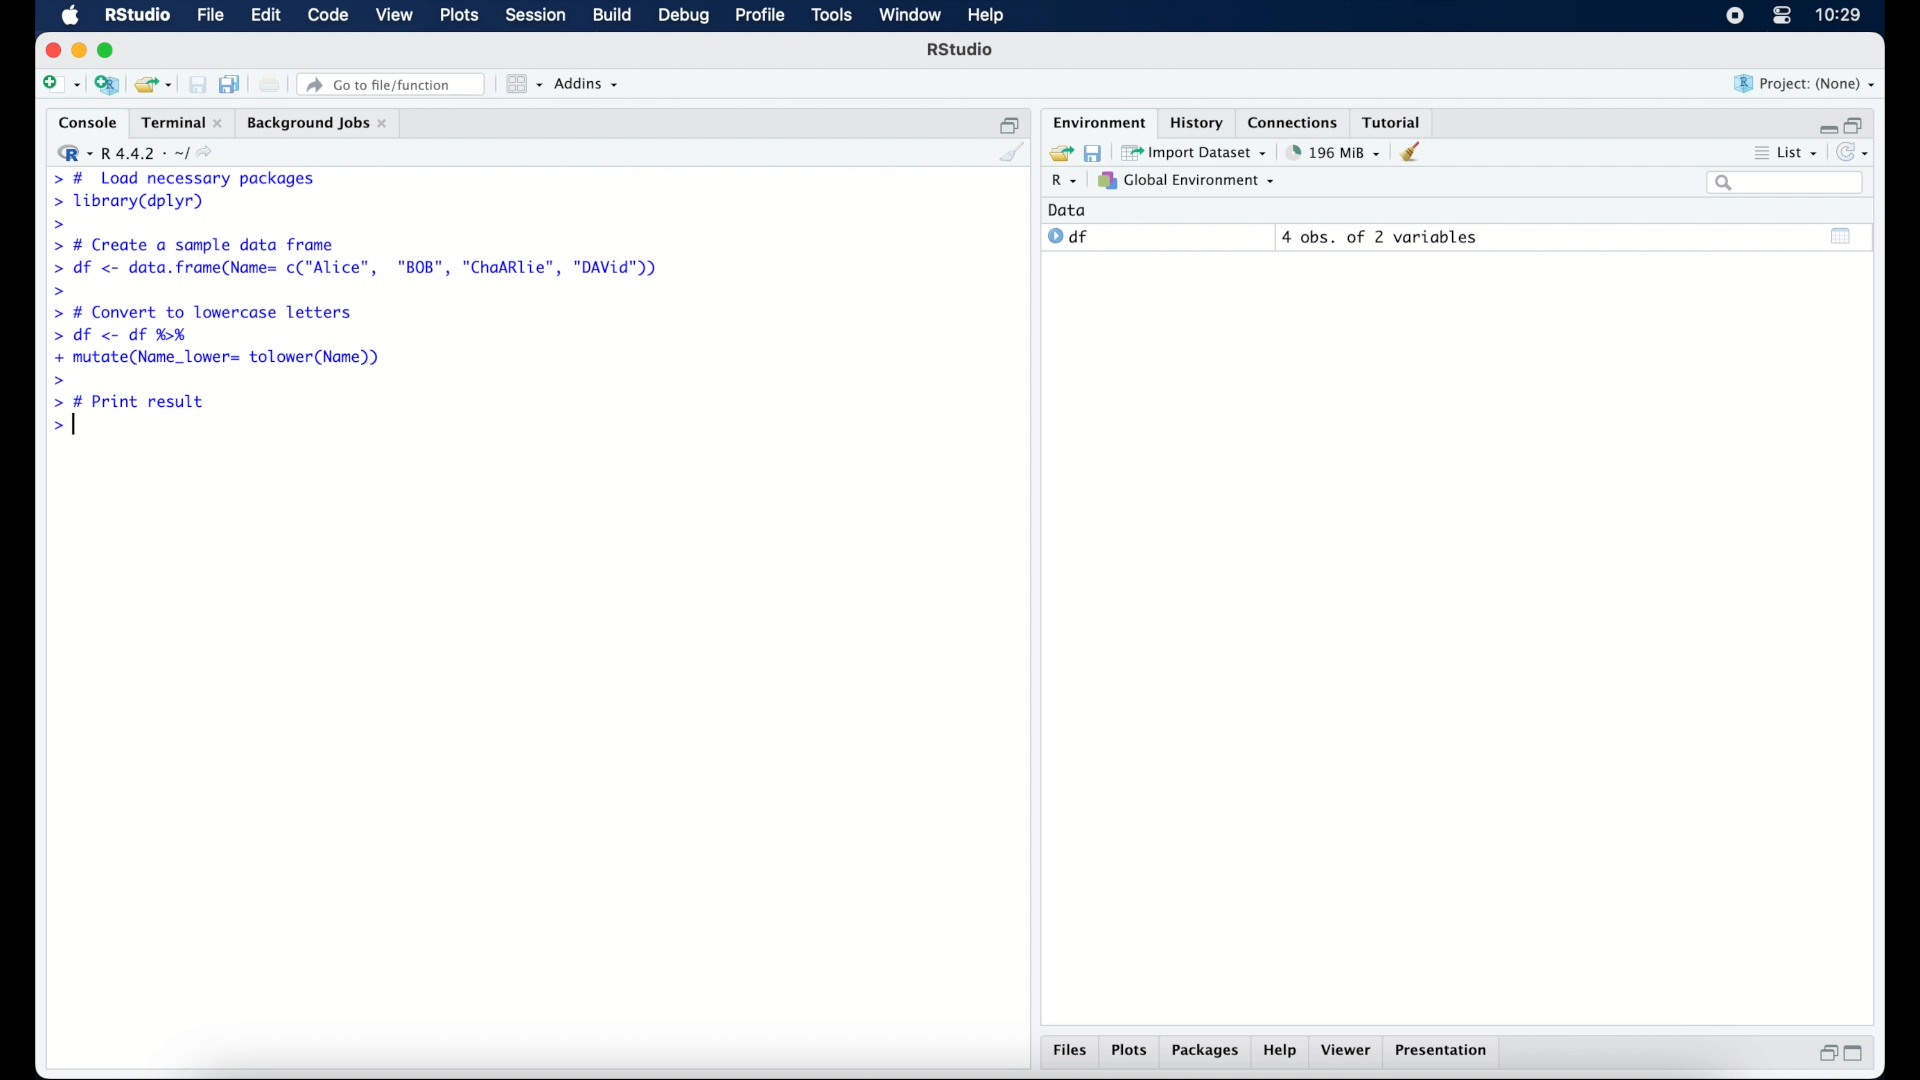 The width and height of the screenshot is (1920, 1080). I want to click on list, so click(1784, 155).